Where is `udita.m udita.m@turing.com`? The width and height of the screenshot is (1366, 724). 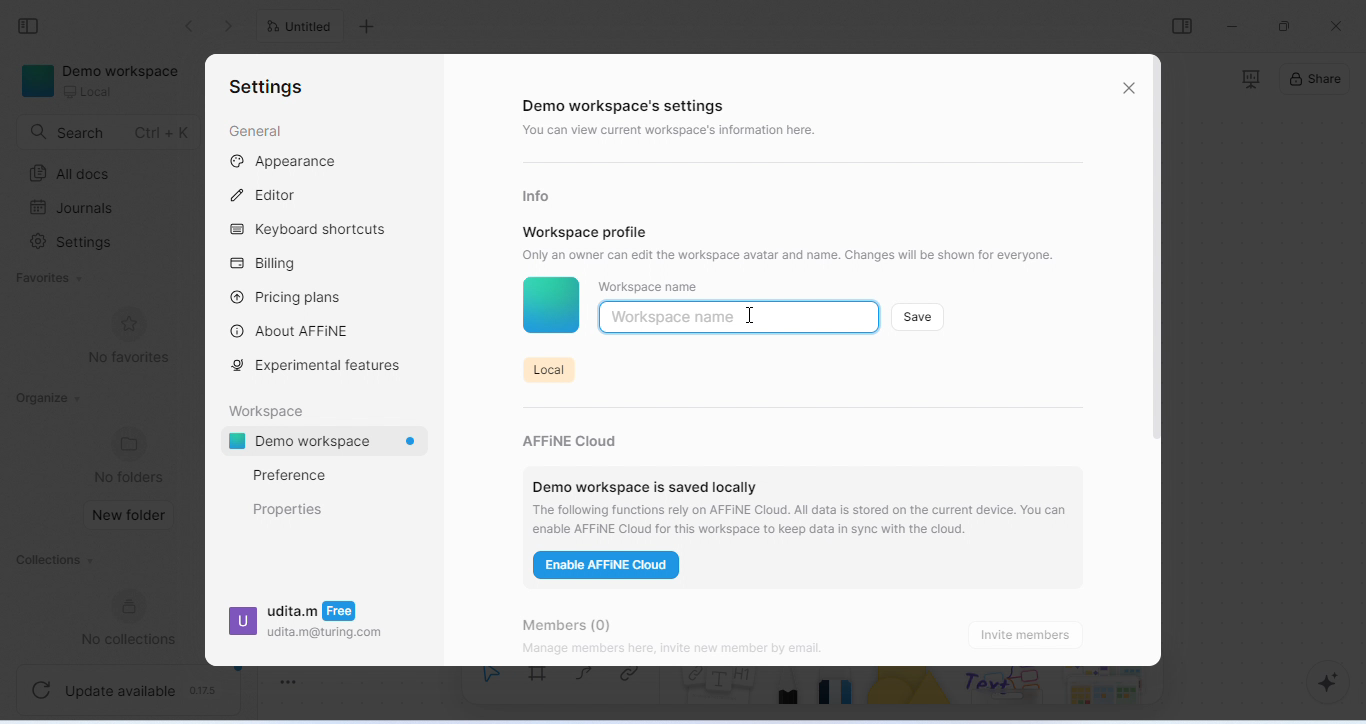
udita.m udita.m@turing.com is located at coordinates (306, 626).